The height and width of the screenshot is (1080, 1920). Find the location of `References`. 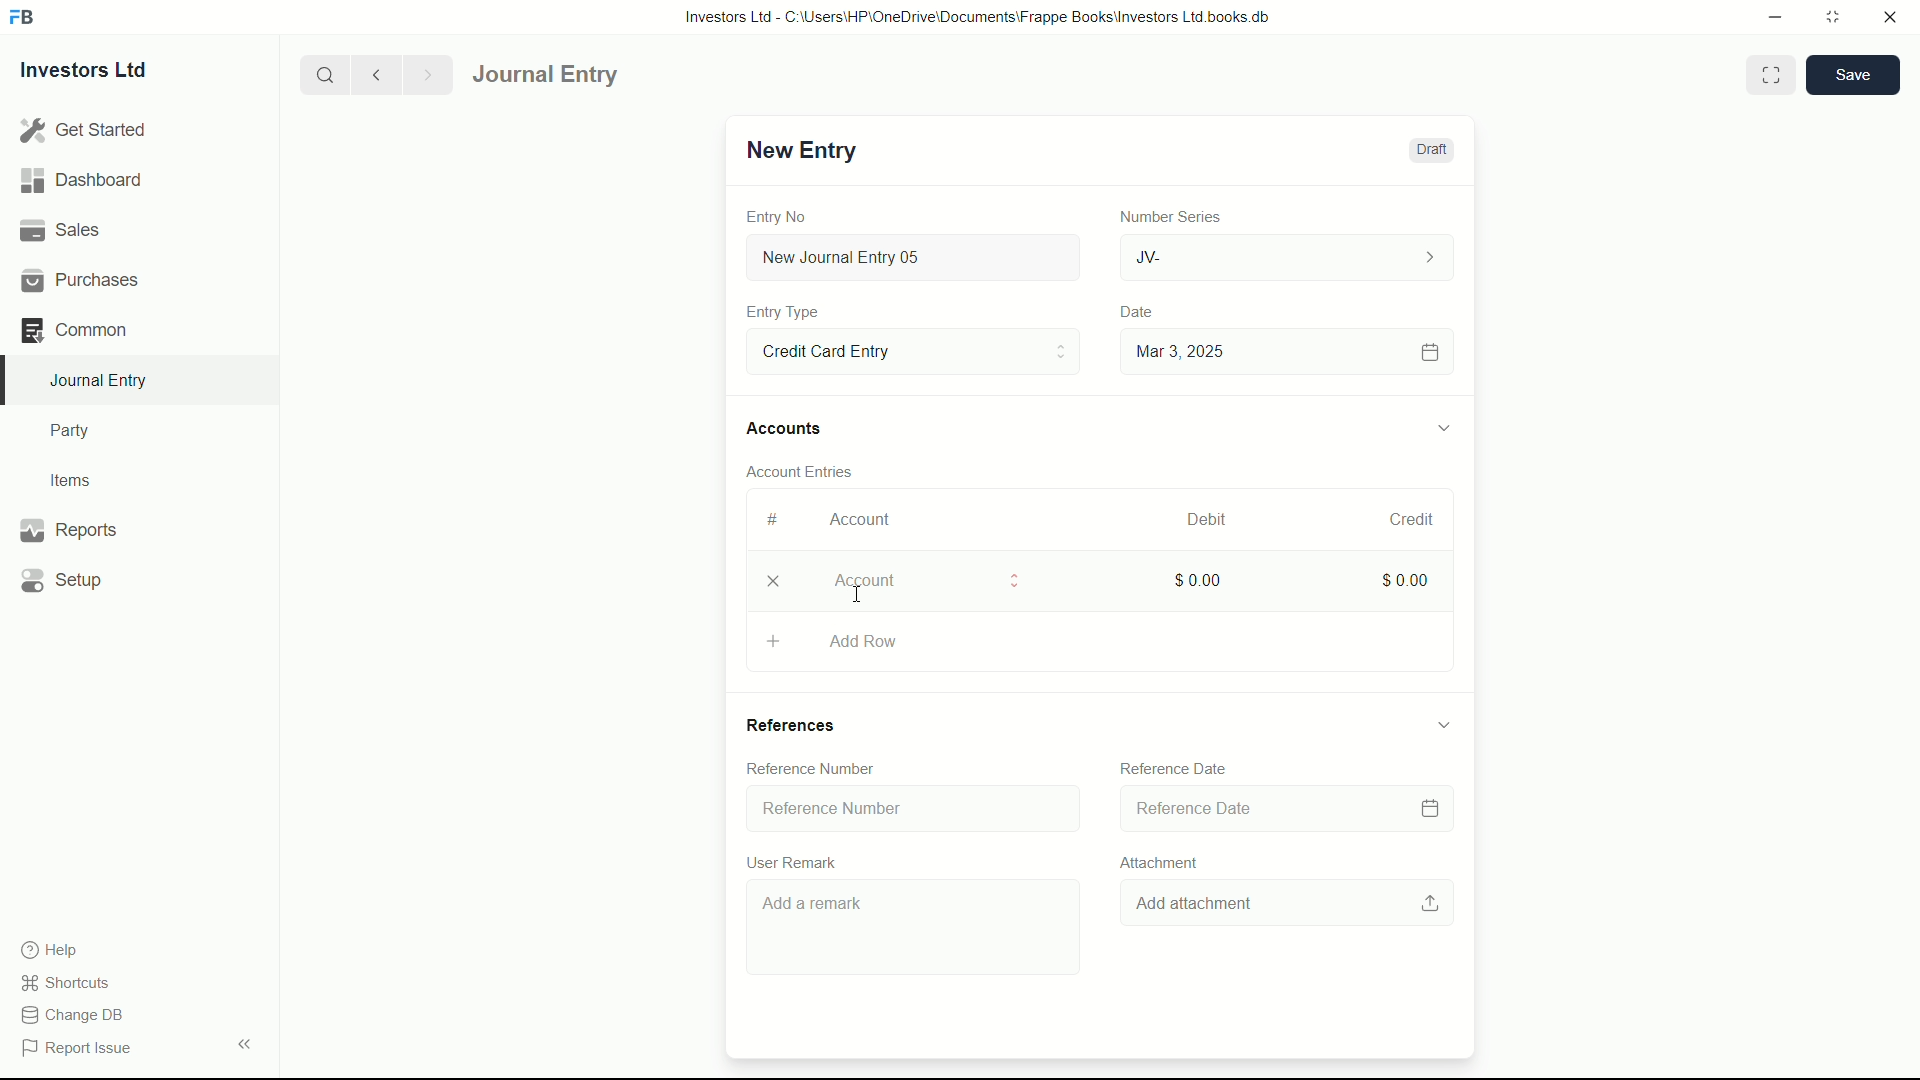

References is located at coordinates (792, 723).